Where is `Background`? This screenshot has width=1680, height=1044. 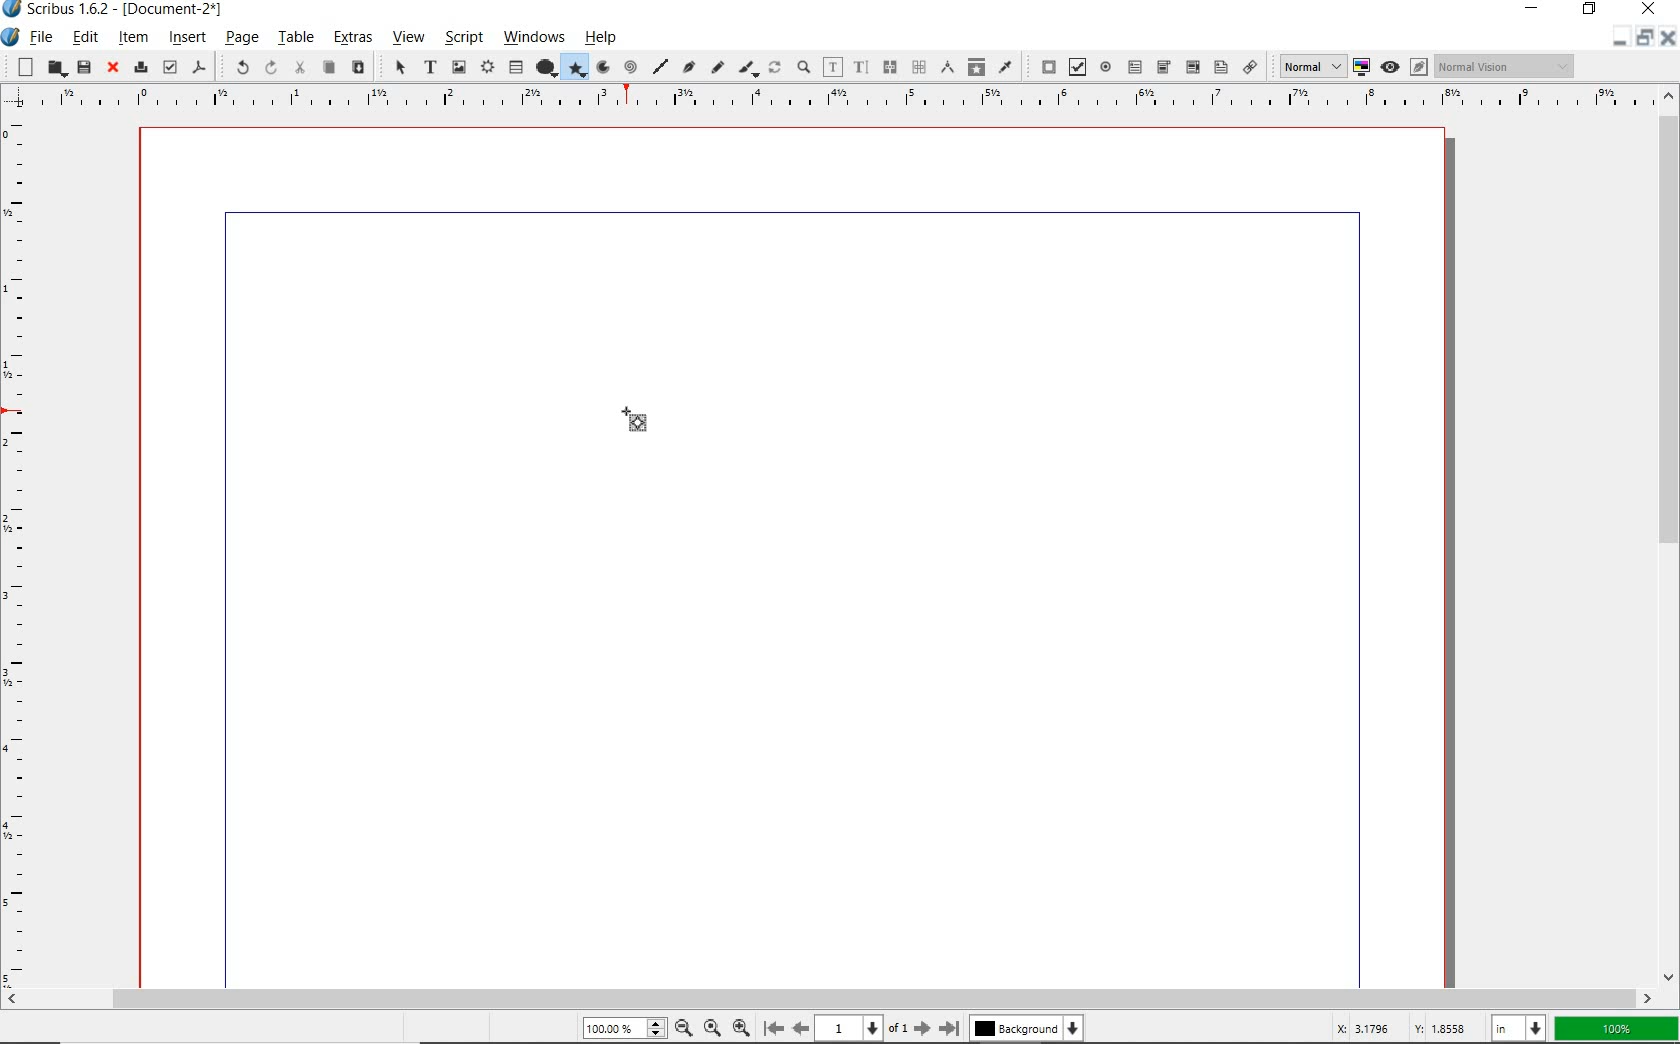
Background is located at coordinates (1029, 1028).